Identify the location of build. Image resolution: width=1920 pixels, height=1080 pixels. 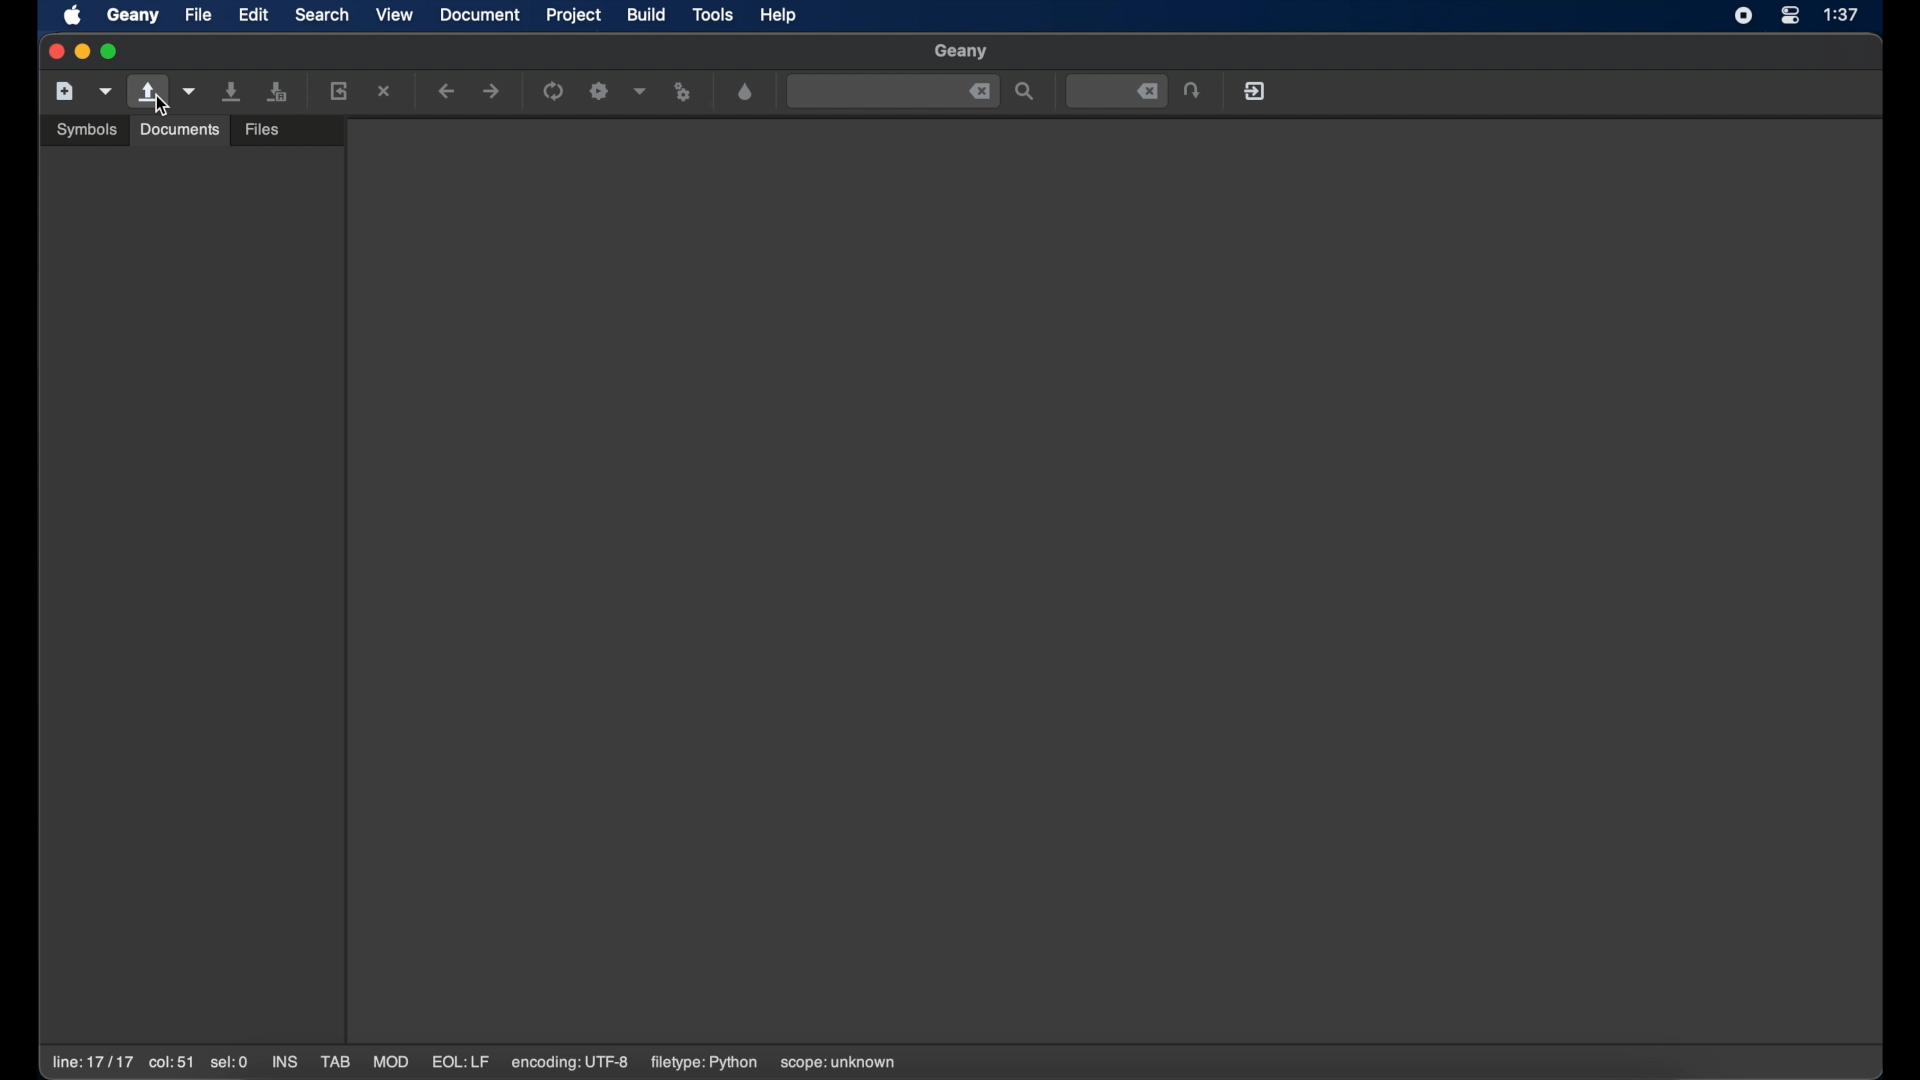
(647, 13).